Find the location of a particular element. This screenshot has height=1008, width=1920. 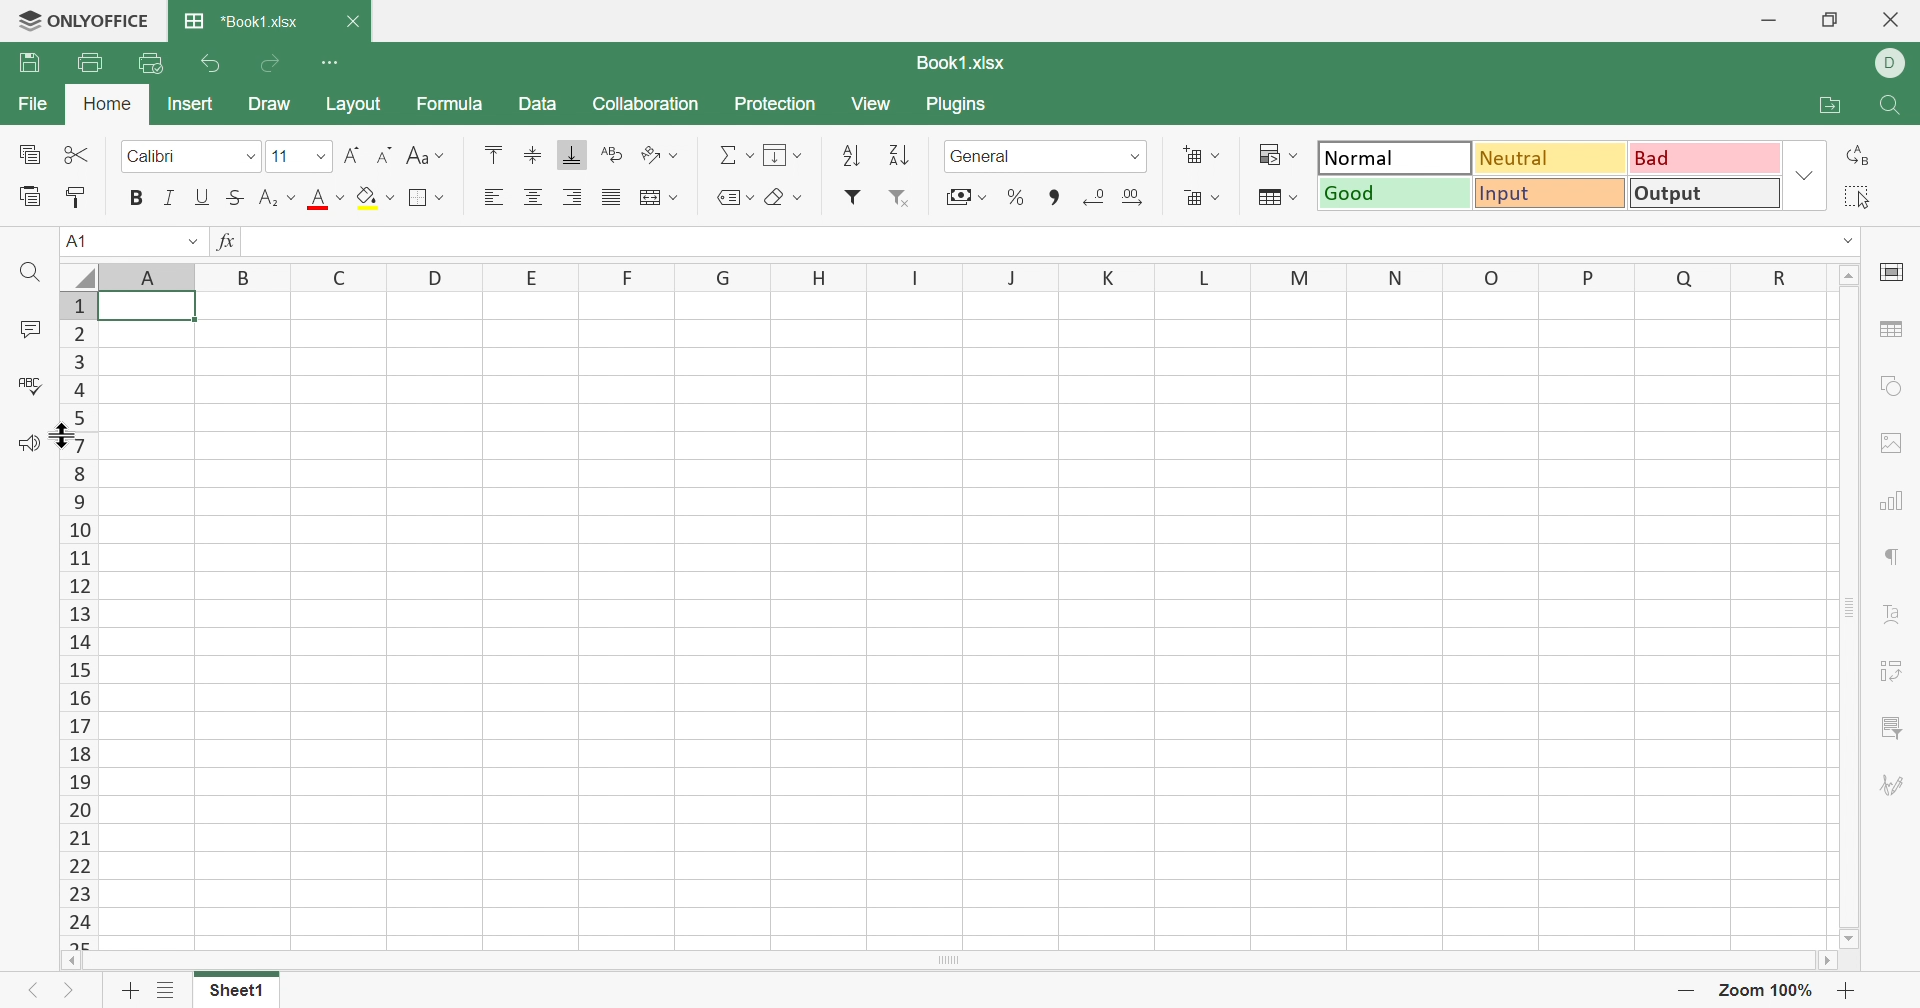

Decrement font size is located at coordinates (381, 158).